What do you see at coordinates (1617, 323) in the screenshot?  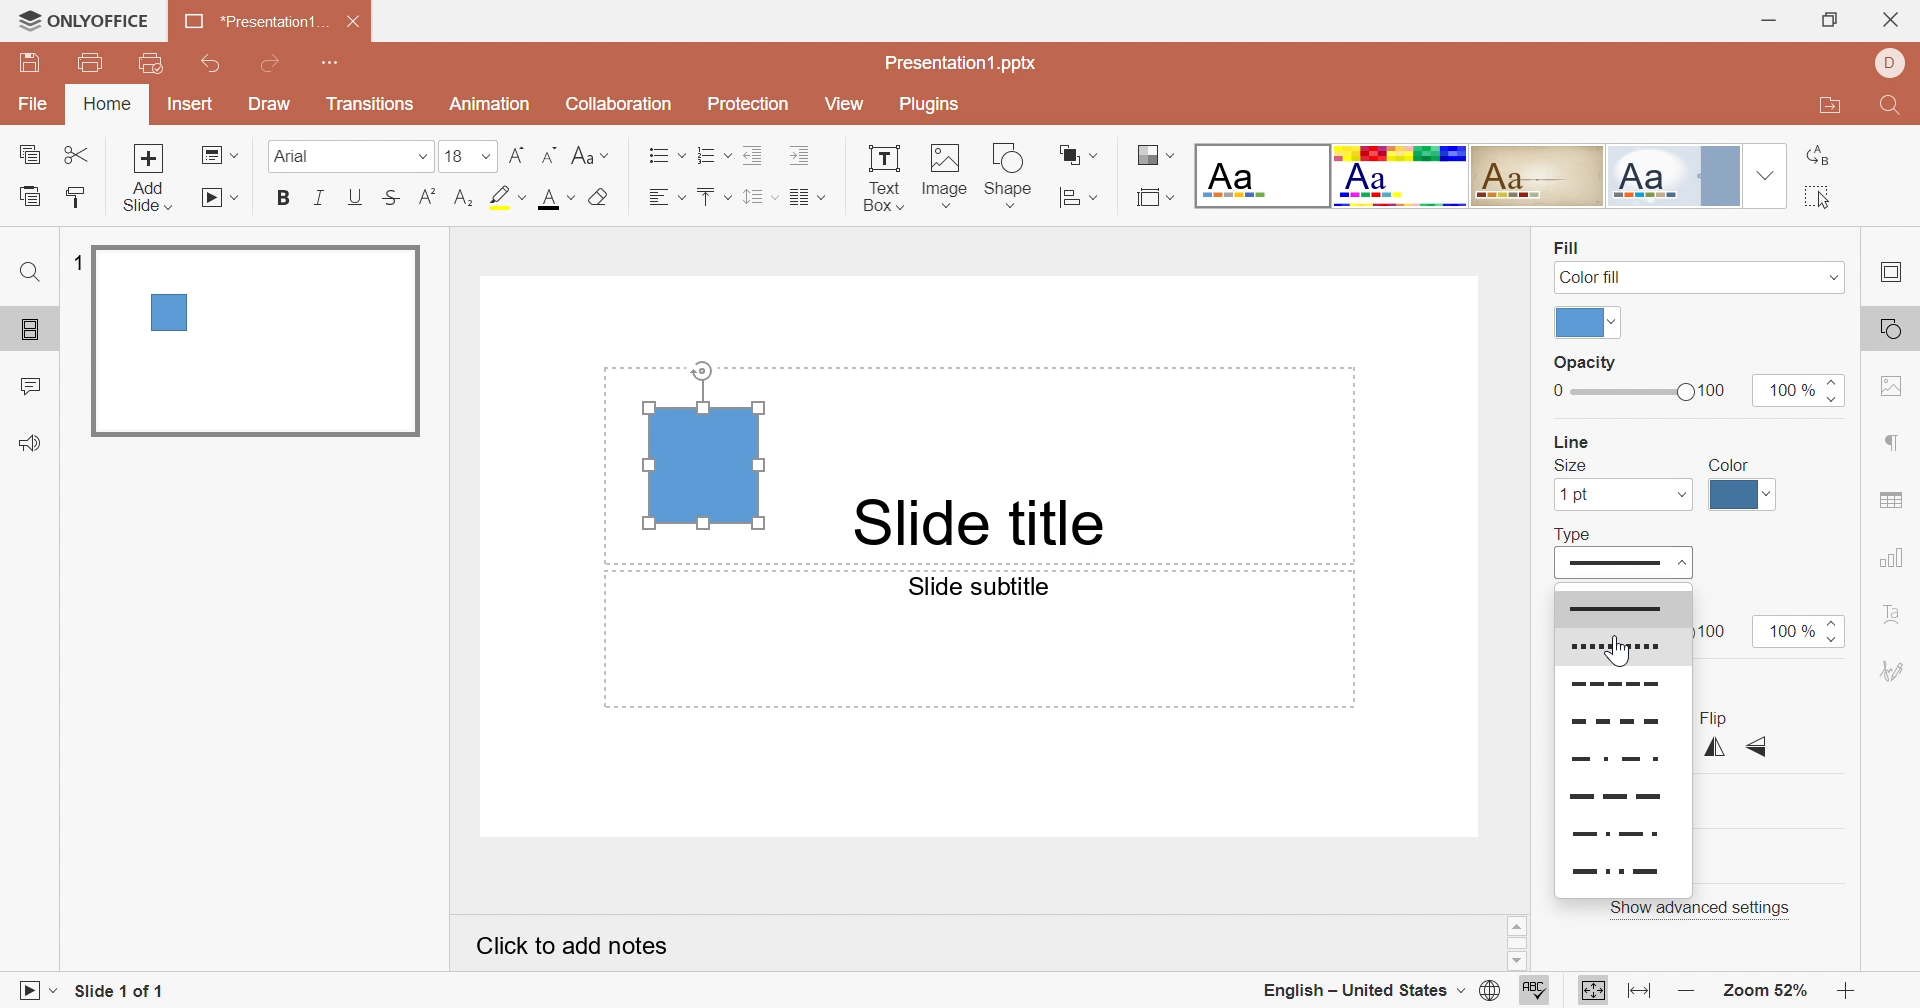 I see `Drop Down` at bounding box center [1617, 323].